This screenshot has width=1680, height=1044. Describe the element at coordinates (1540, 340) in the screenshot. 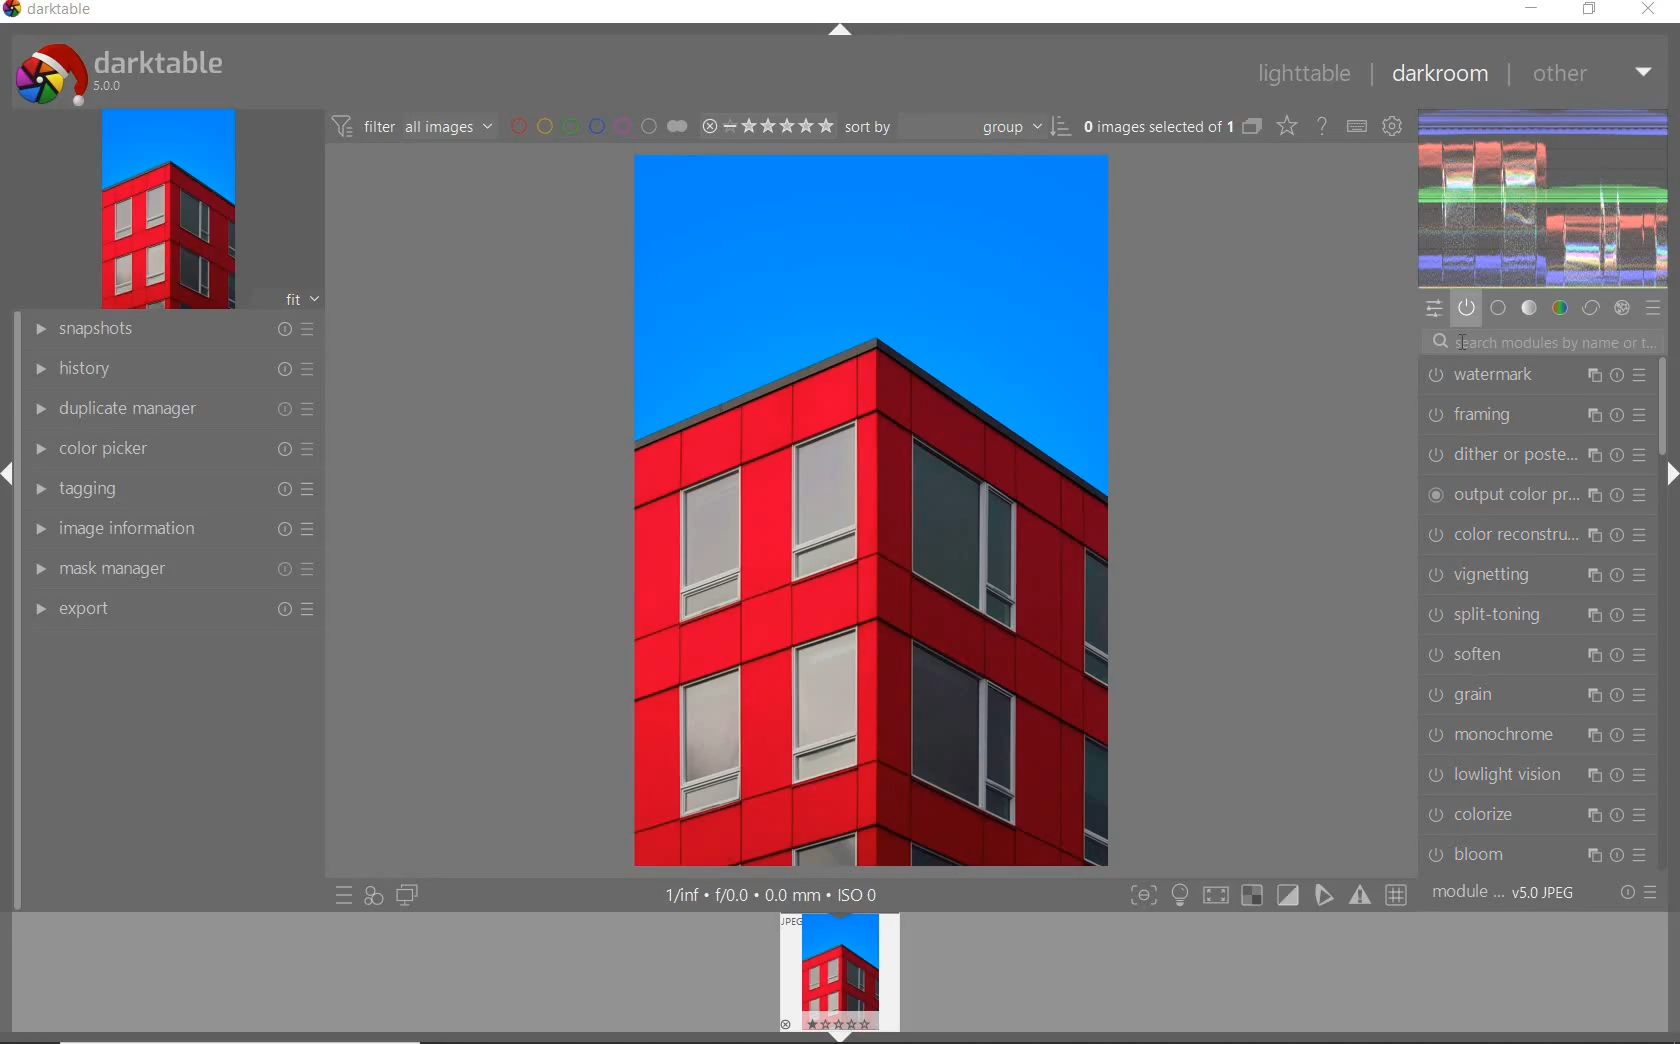

I see `search modules` at that location.